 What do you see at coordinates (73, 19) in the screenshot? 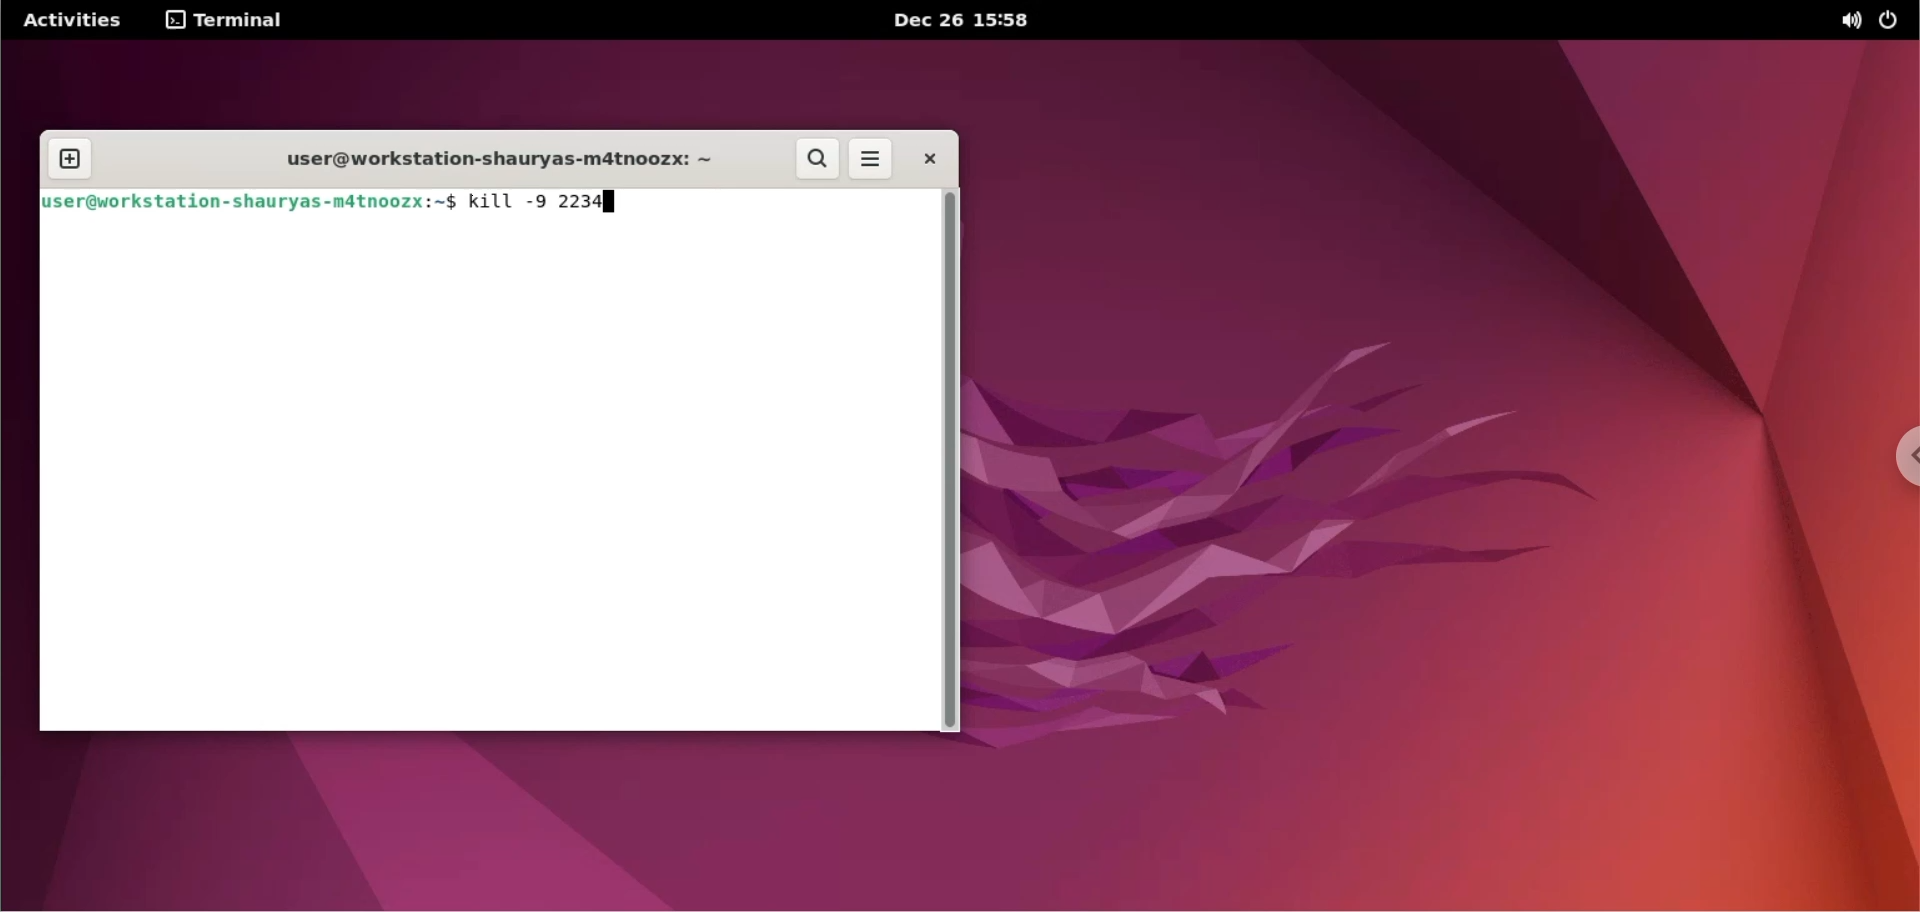
I see `Activities` at bounding box center [73, 19].